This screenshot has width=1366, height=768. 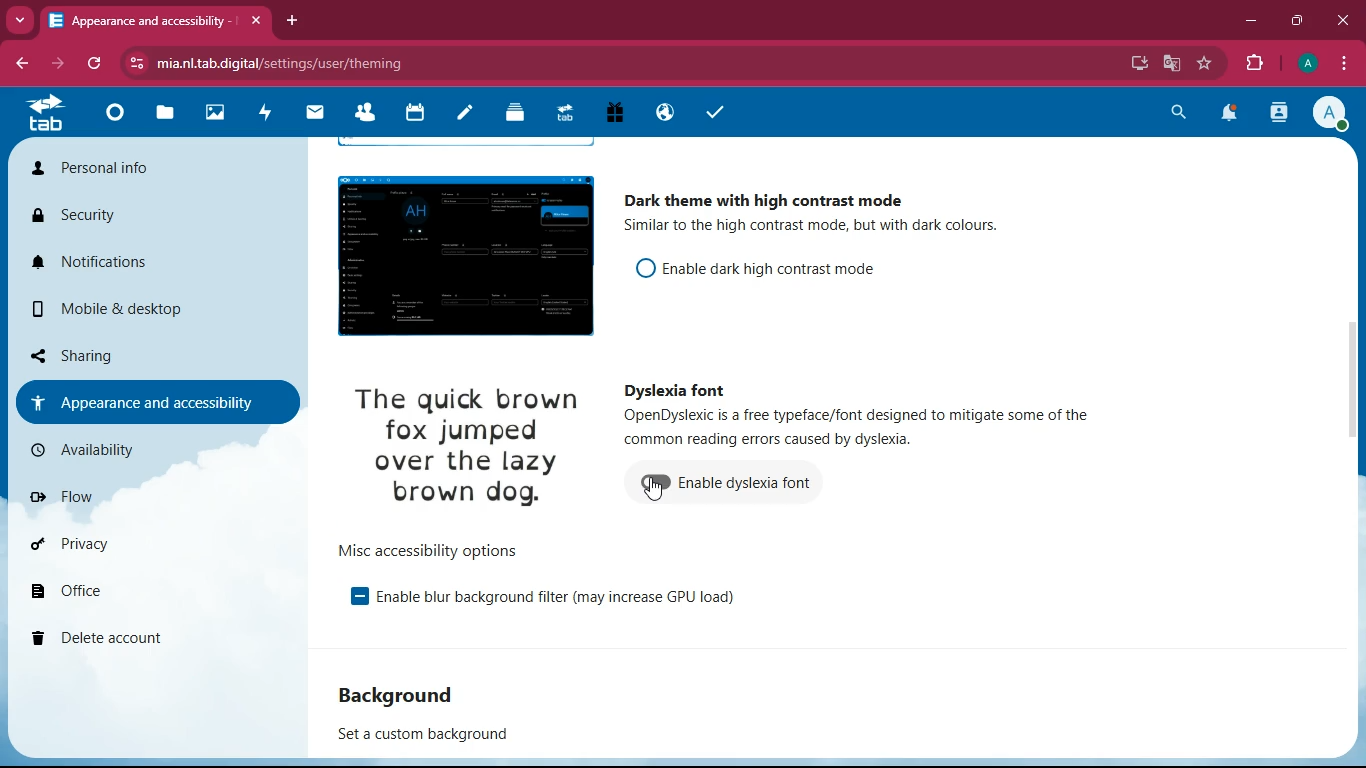 I want to click on extensions, so click(x=1255, y=64).